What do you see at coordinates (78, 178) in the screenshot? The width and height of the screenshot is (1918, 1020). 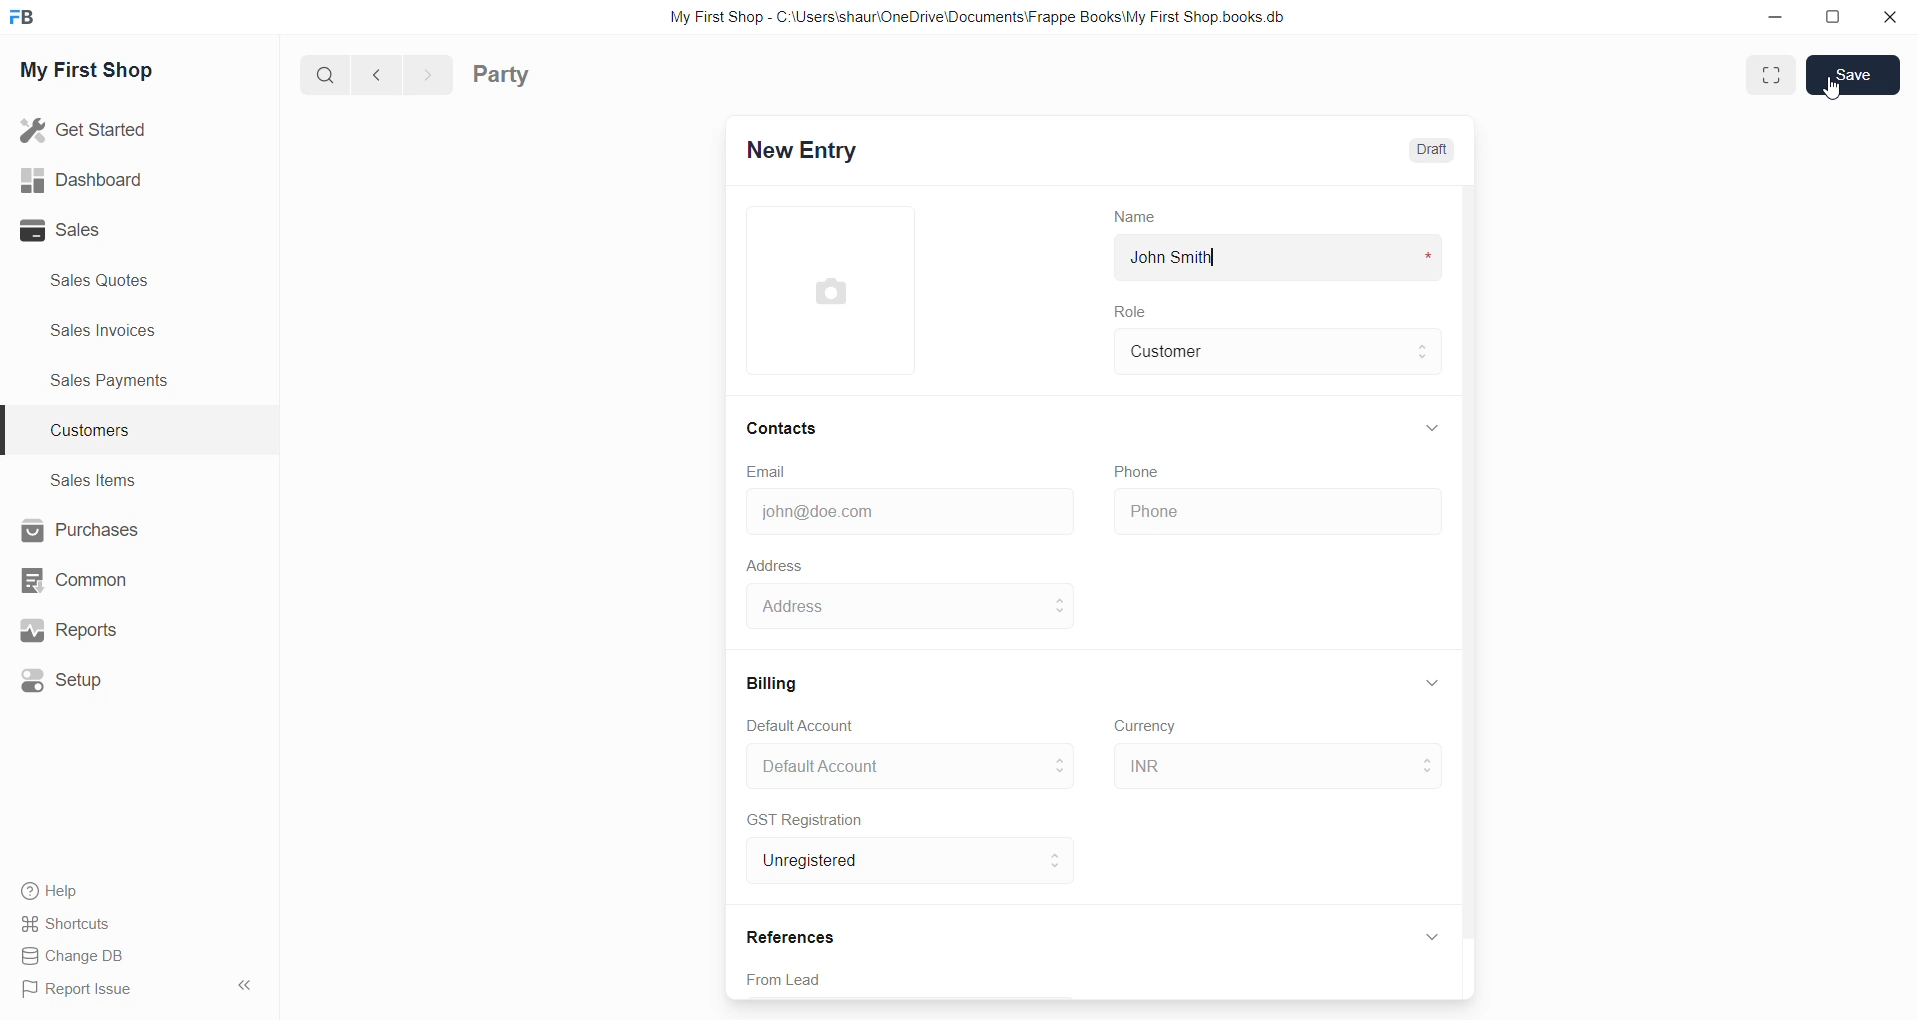 I see `Dashboard` at bounding box center [78, 178].